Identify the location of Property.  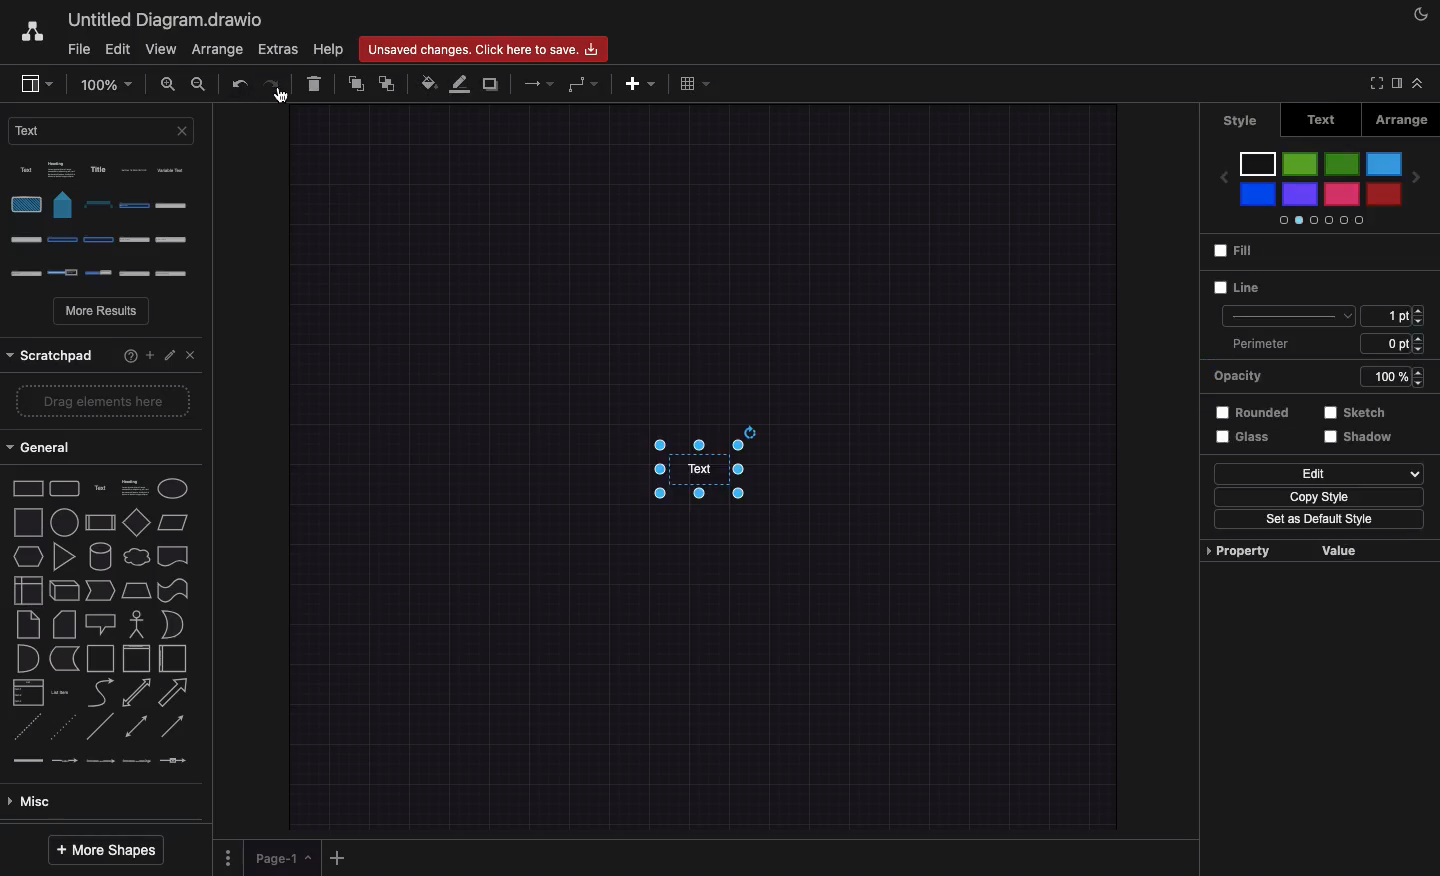
(1235, 550).